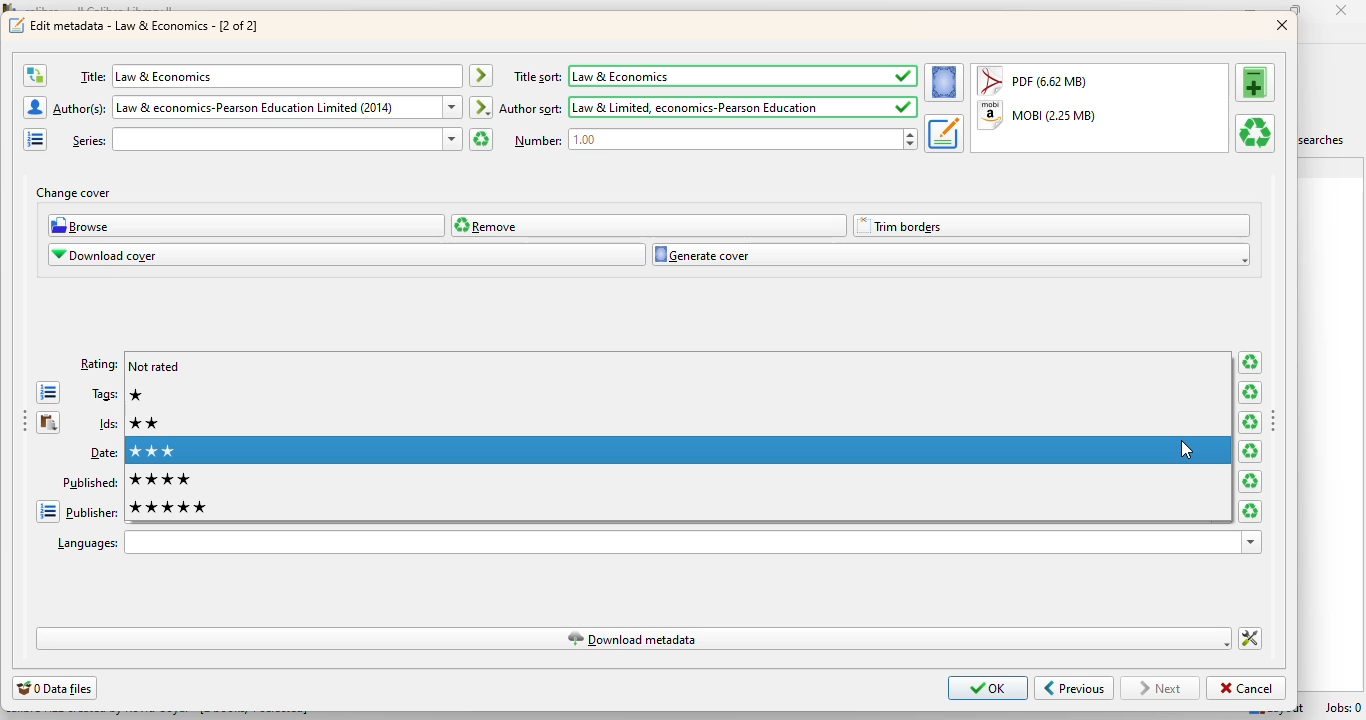 The image size is (1366, 720). Describe the element at coordinates (1283, 26) in the screenshot. I see `close` at that location.